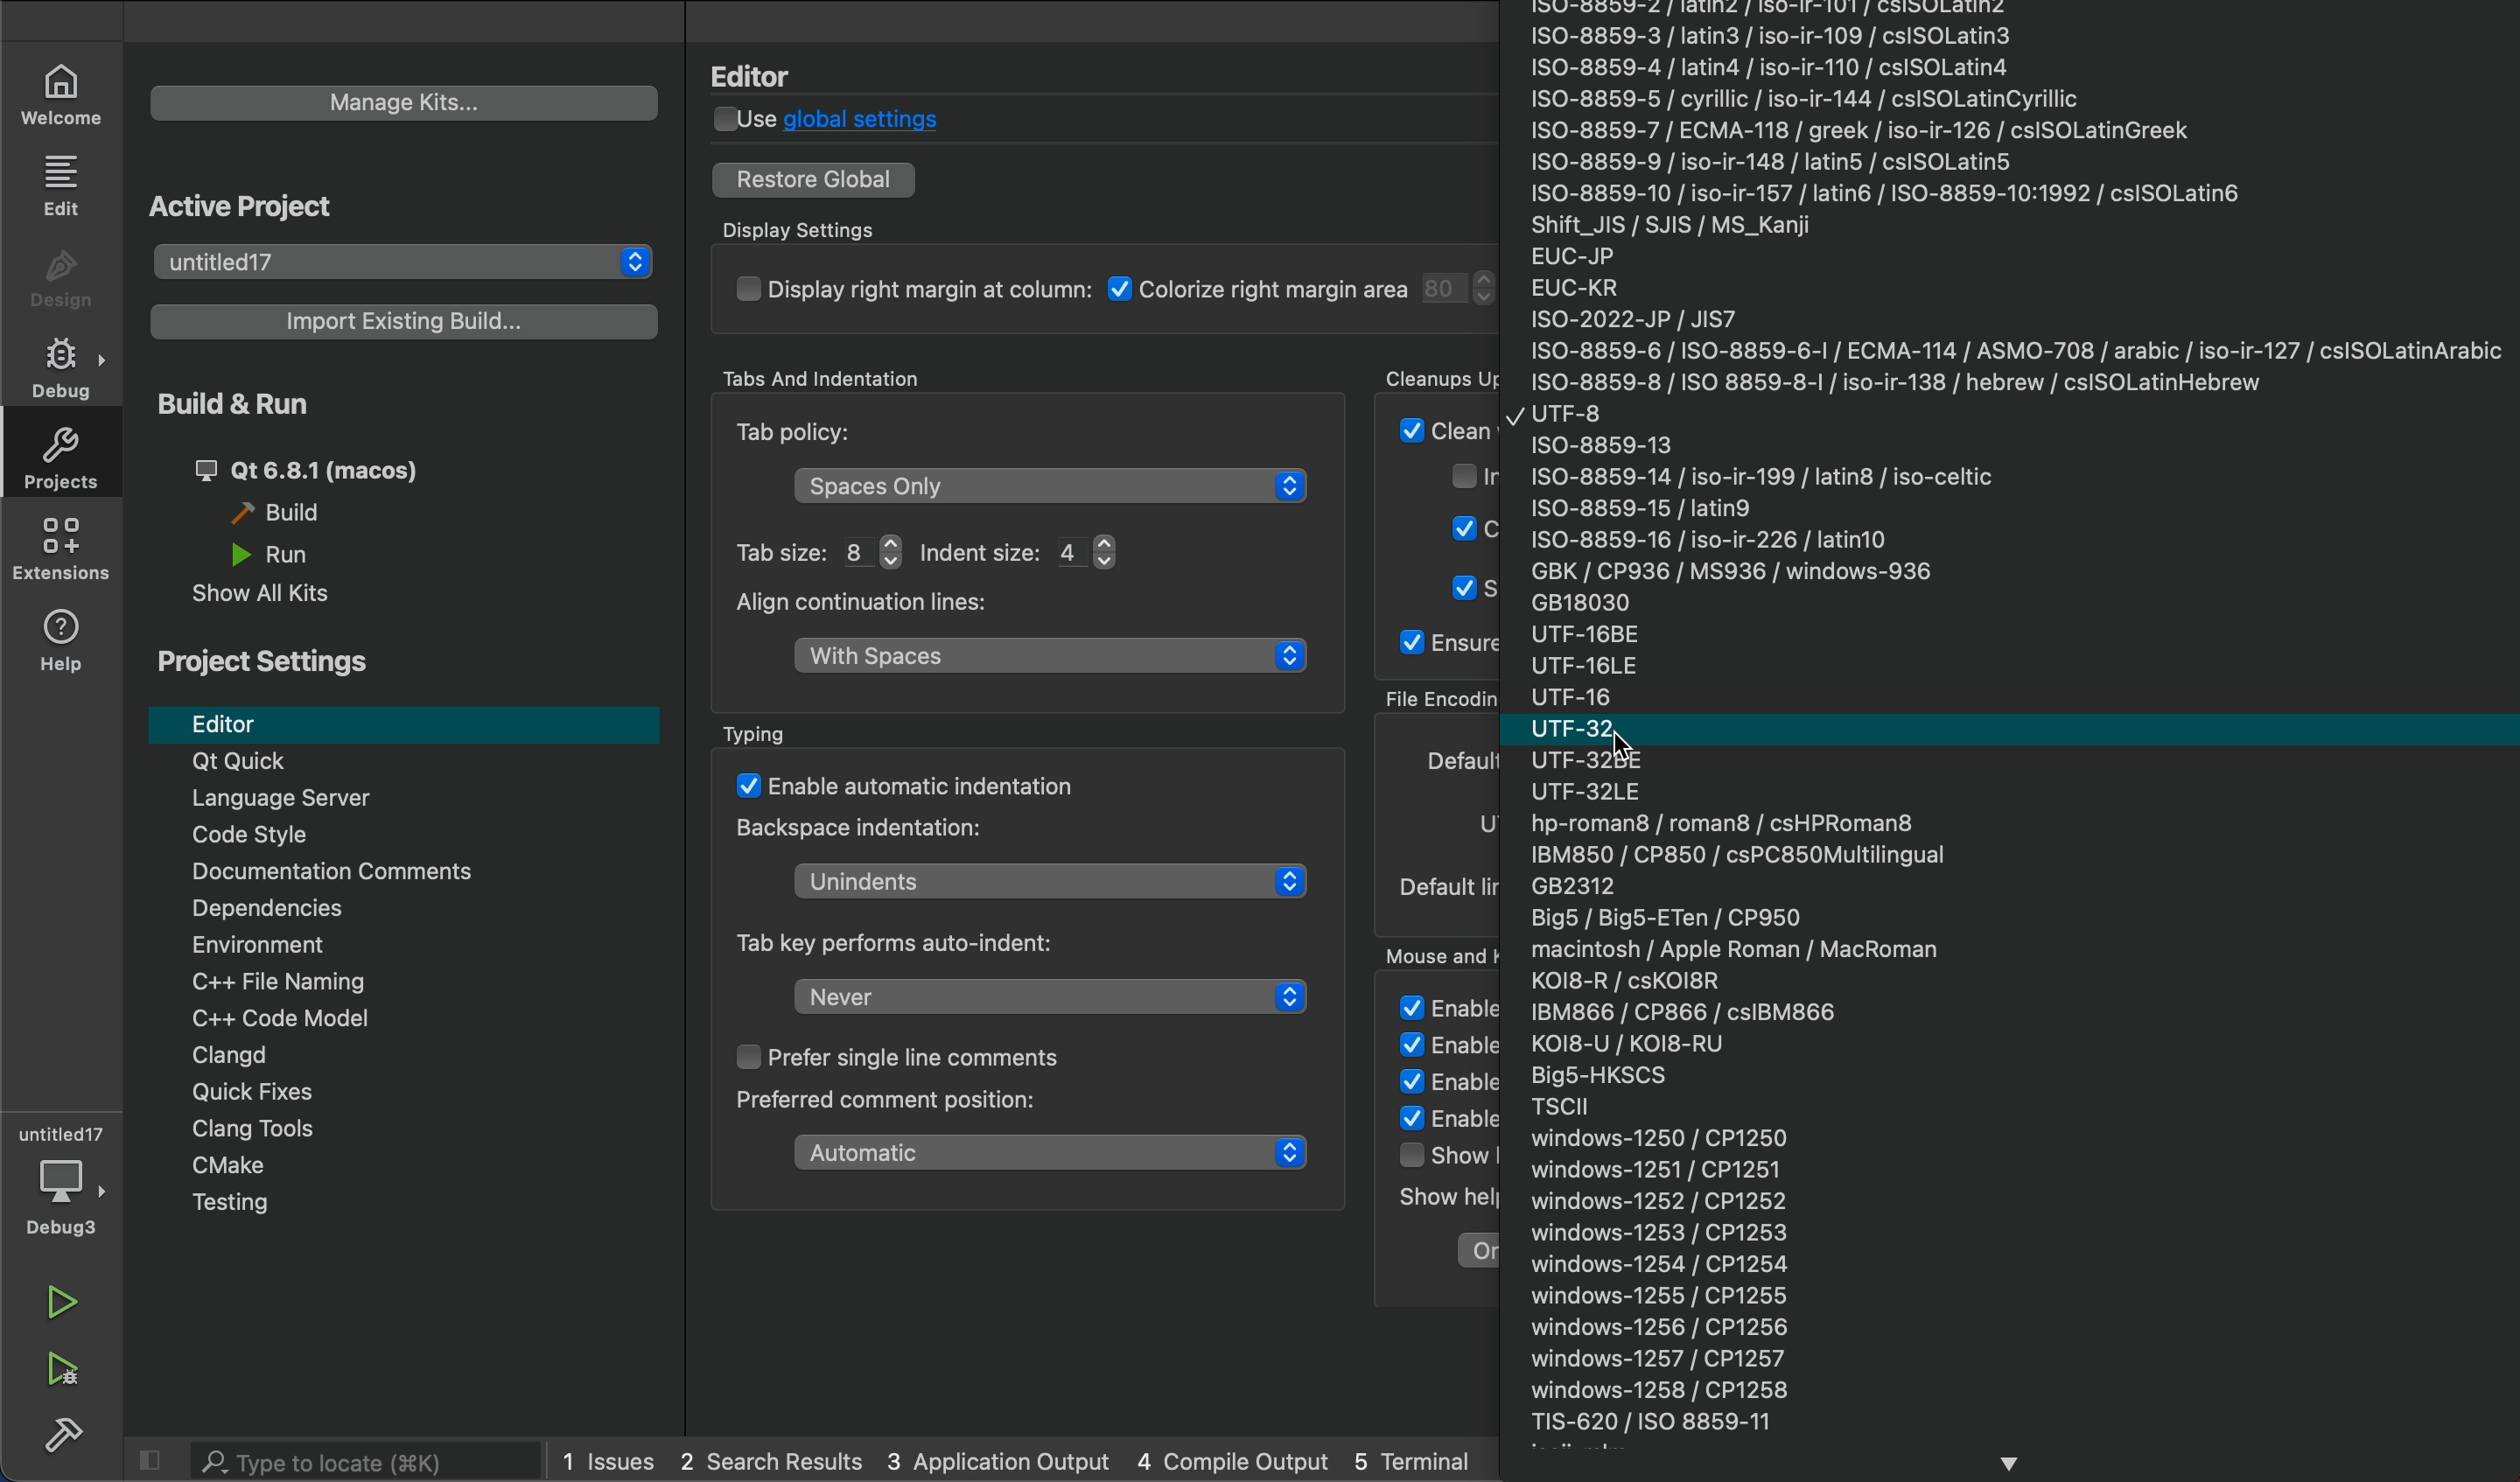 The image size is (2520, 1482). What do you see at coordinates (404, 263) in the screenshot?
I see `projects` at bounding box center [404, 263].